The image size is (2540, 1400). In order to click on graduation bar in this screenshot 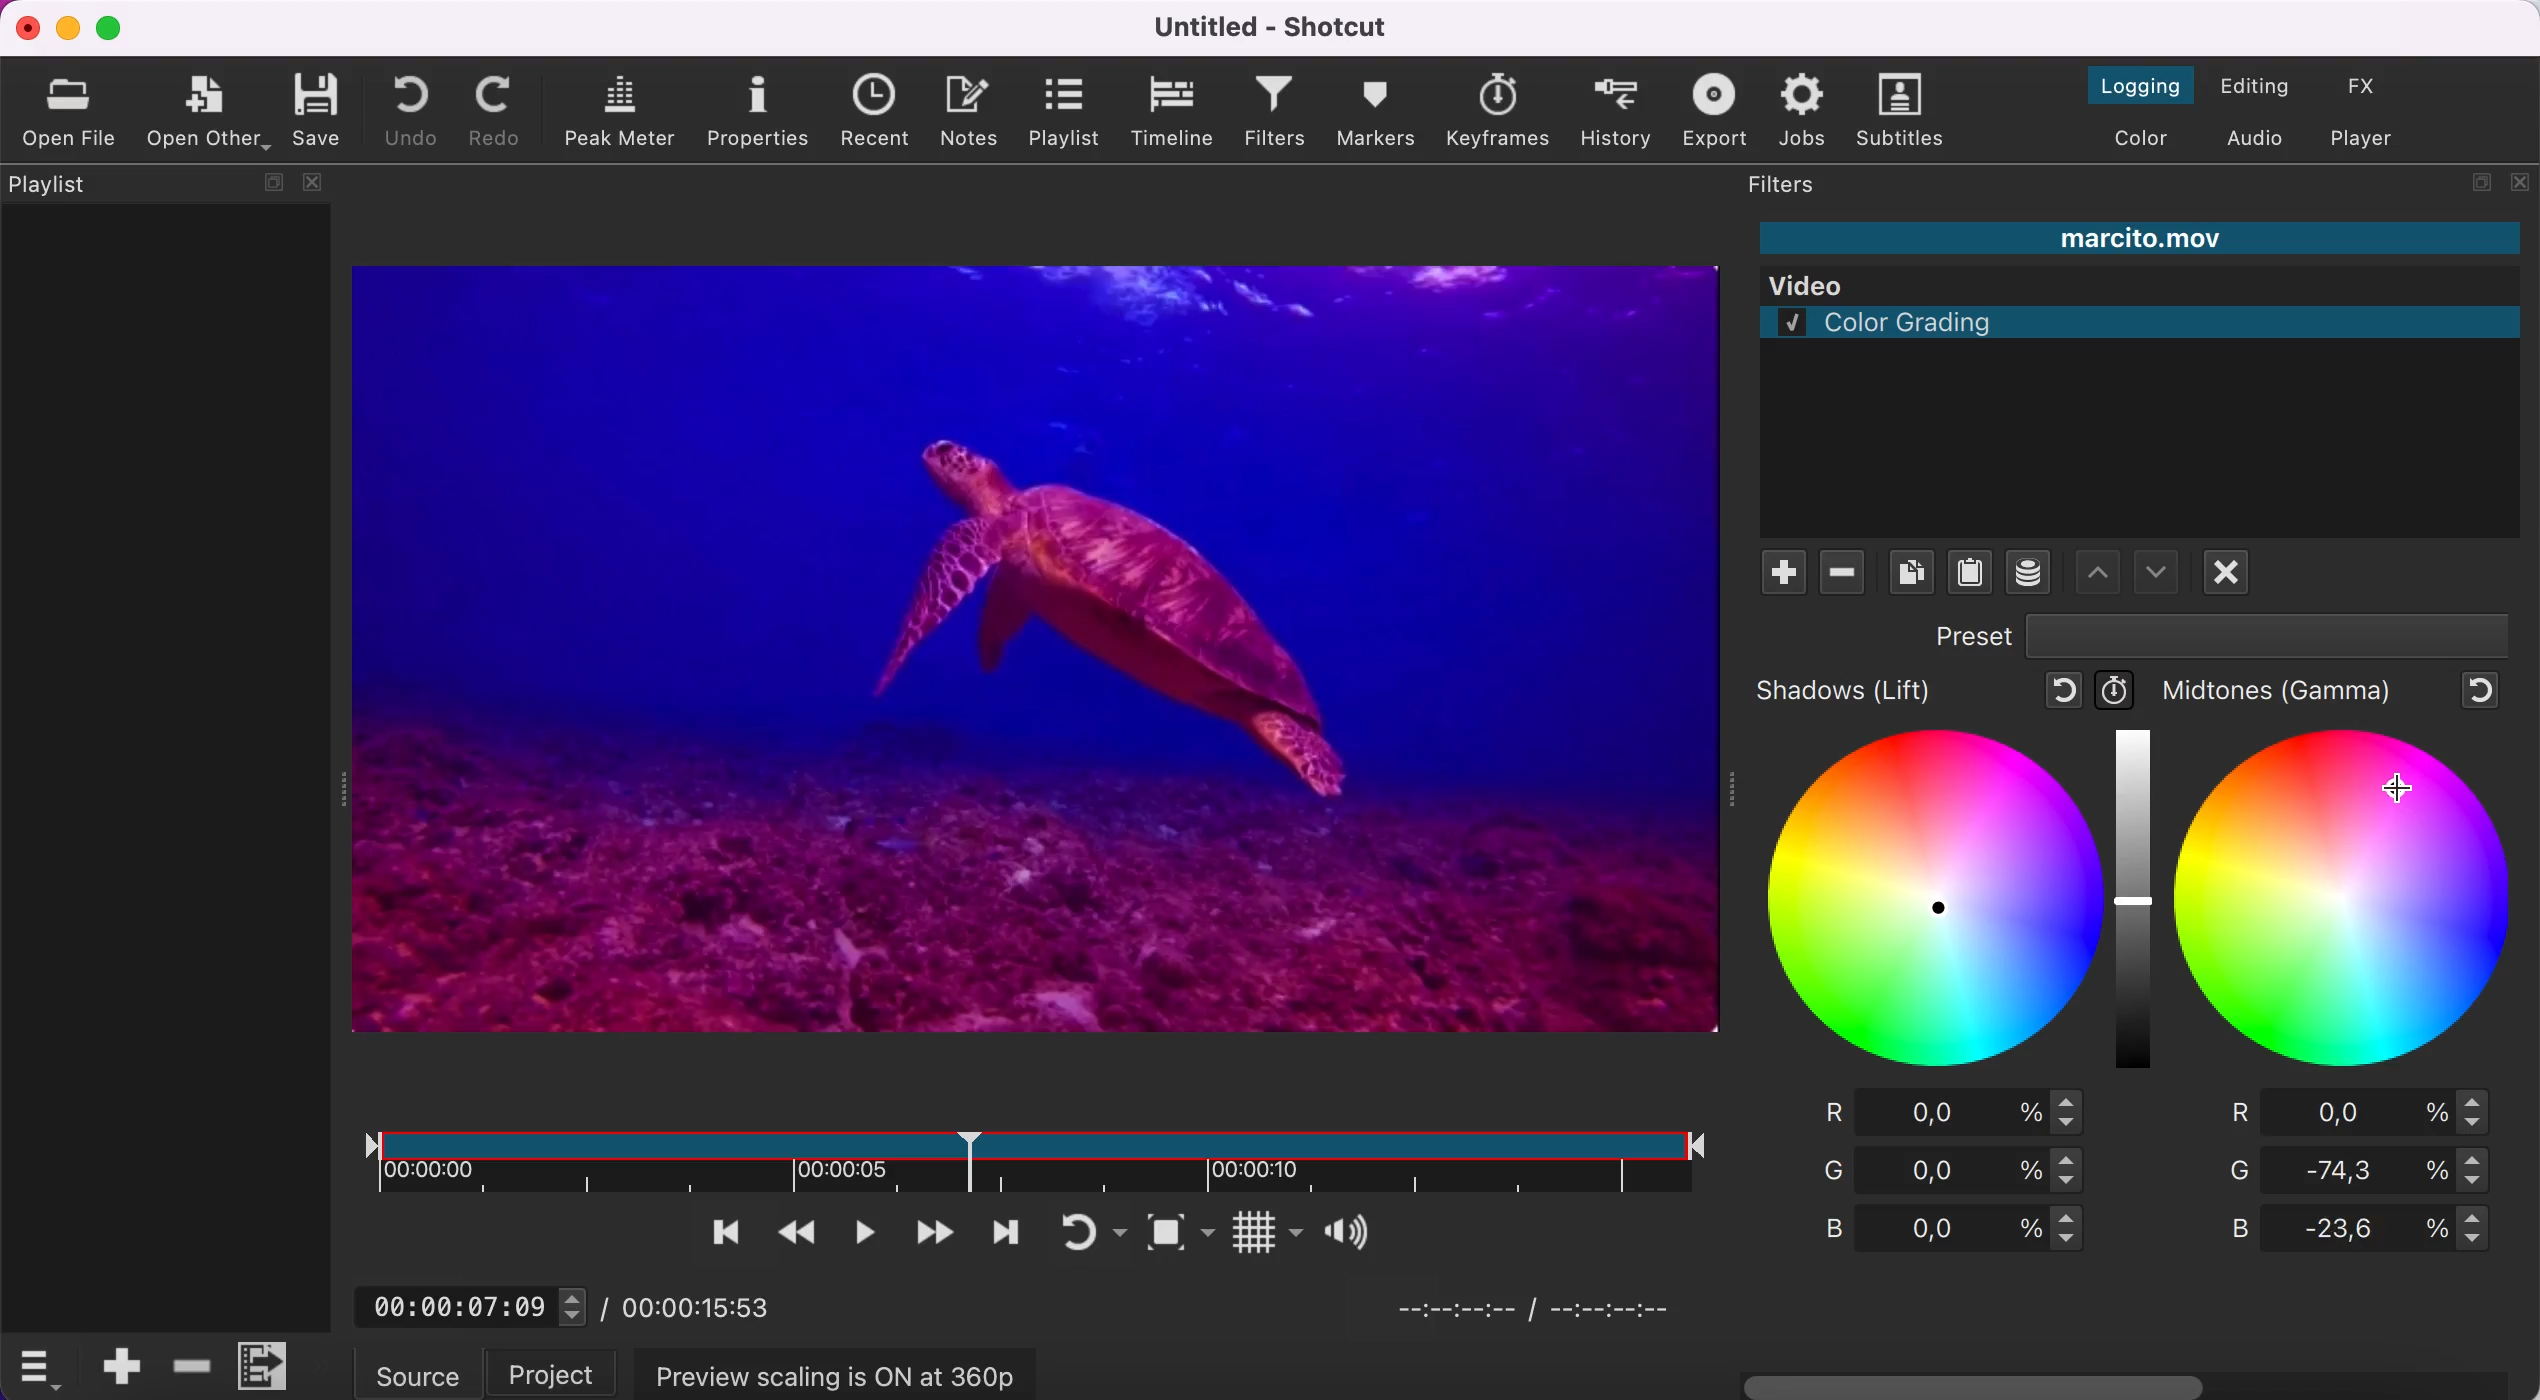, I will do `click(2138, 902)`.